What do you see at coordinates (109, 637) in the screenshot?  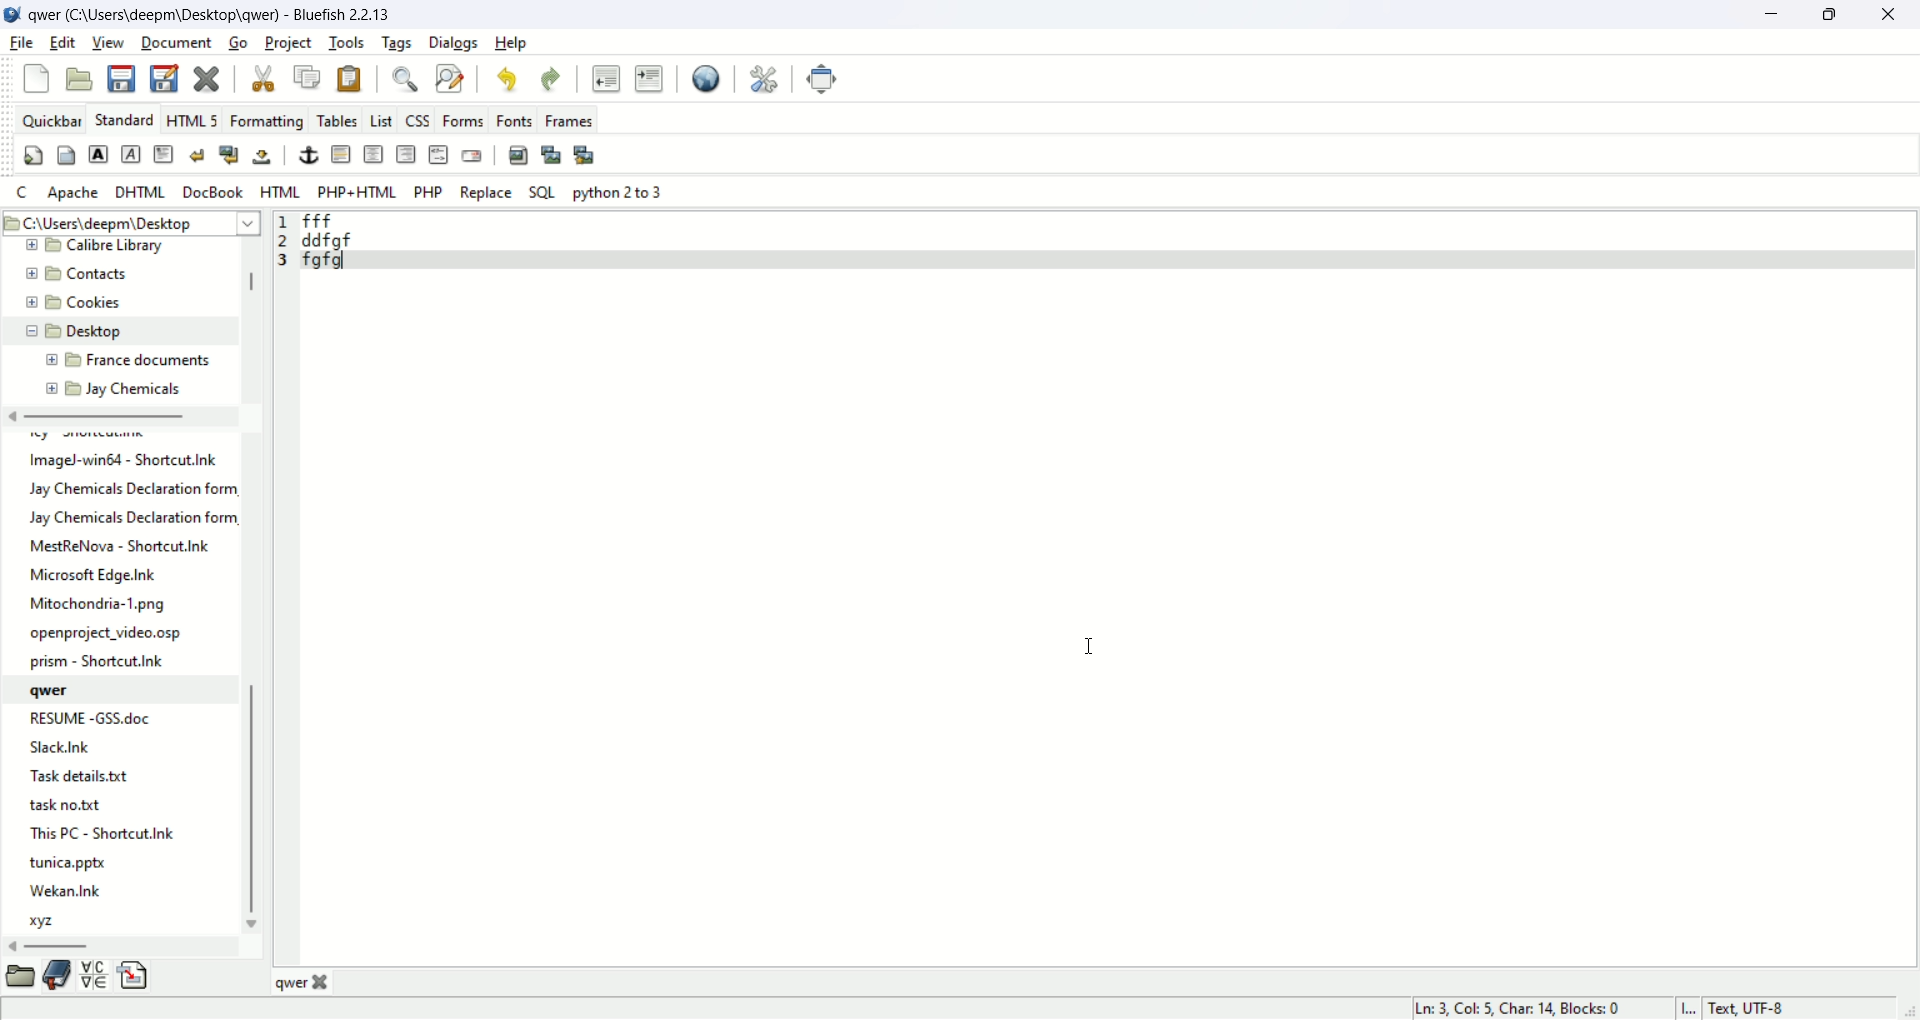 I see `file` at bounding box center [109, 637].